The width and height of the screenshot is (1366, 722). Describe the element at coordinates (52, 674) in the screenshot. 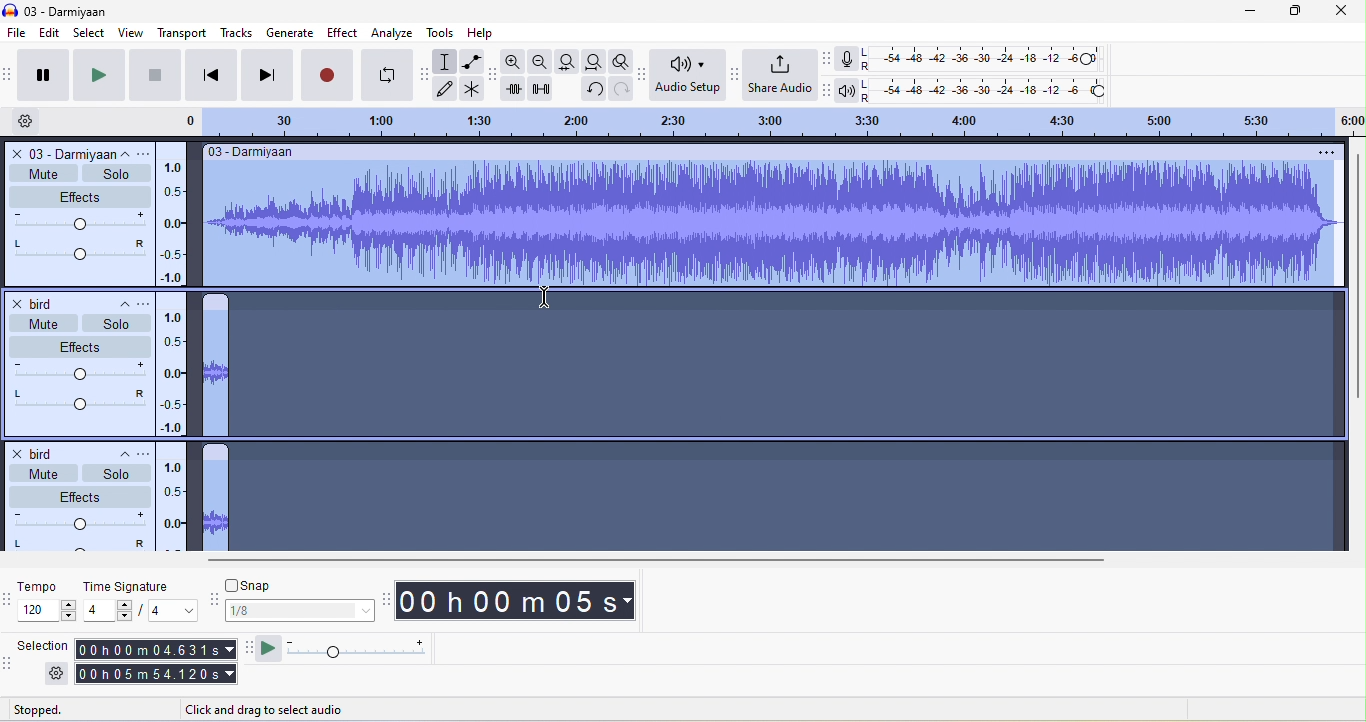

I see `settings` at that location.